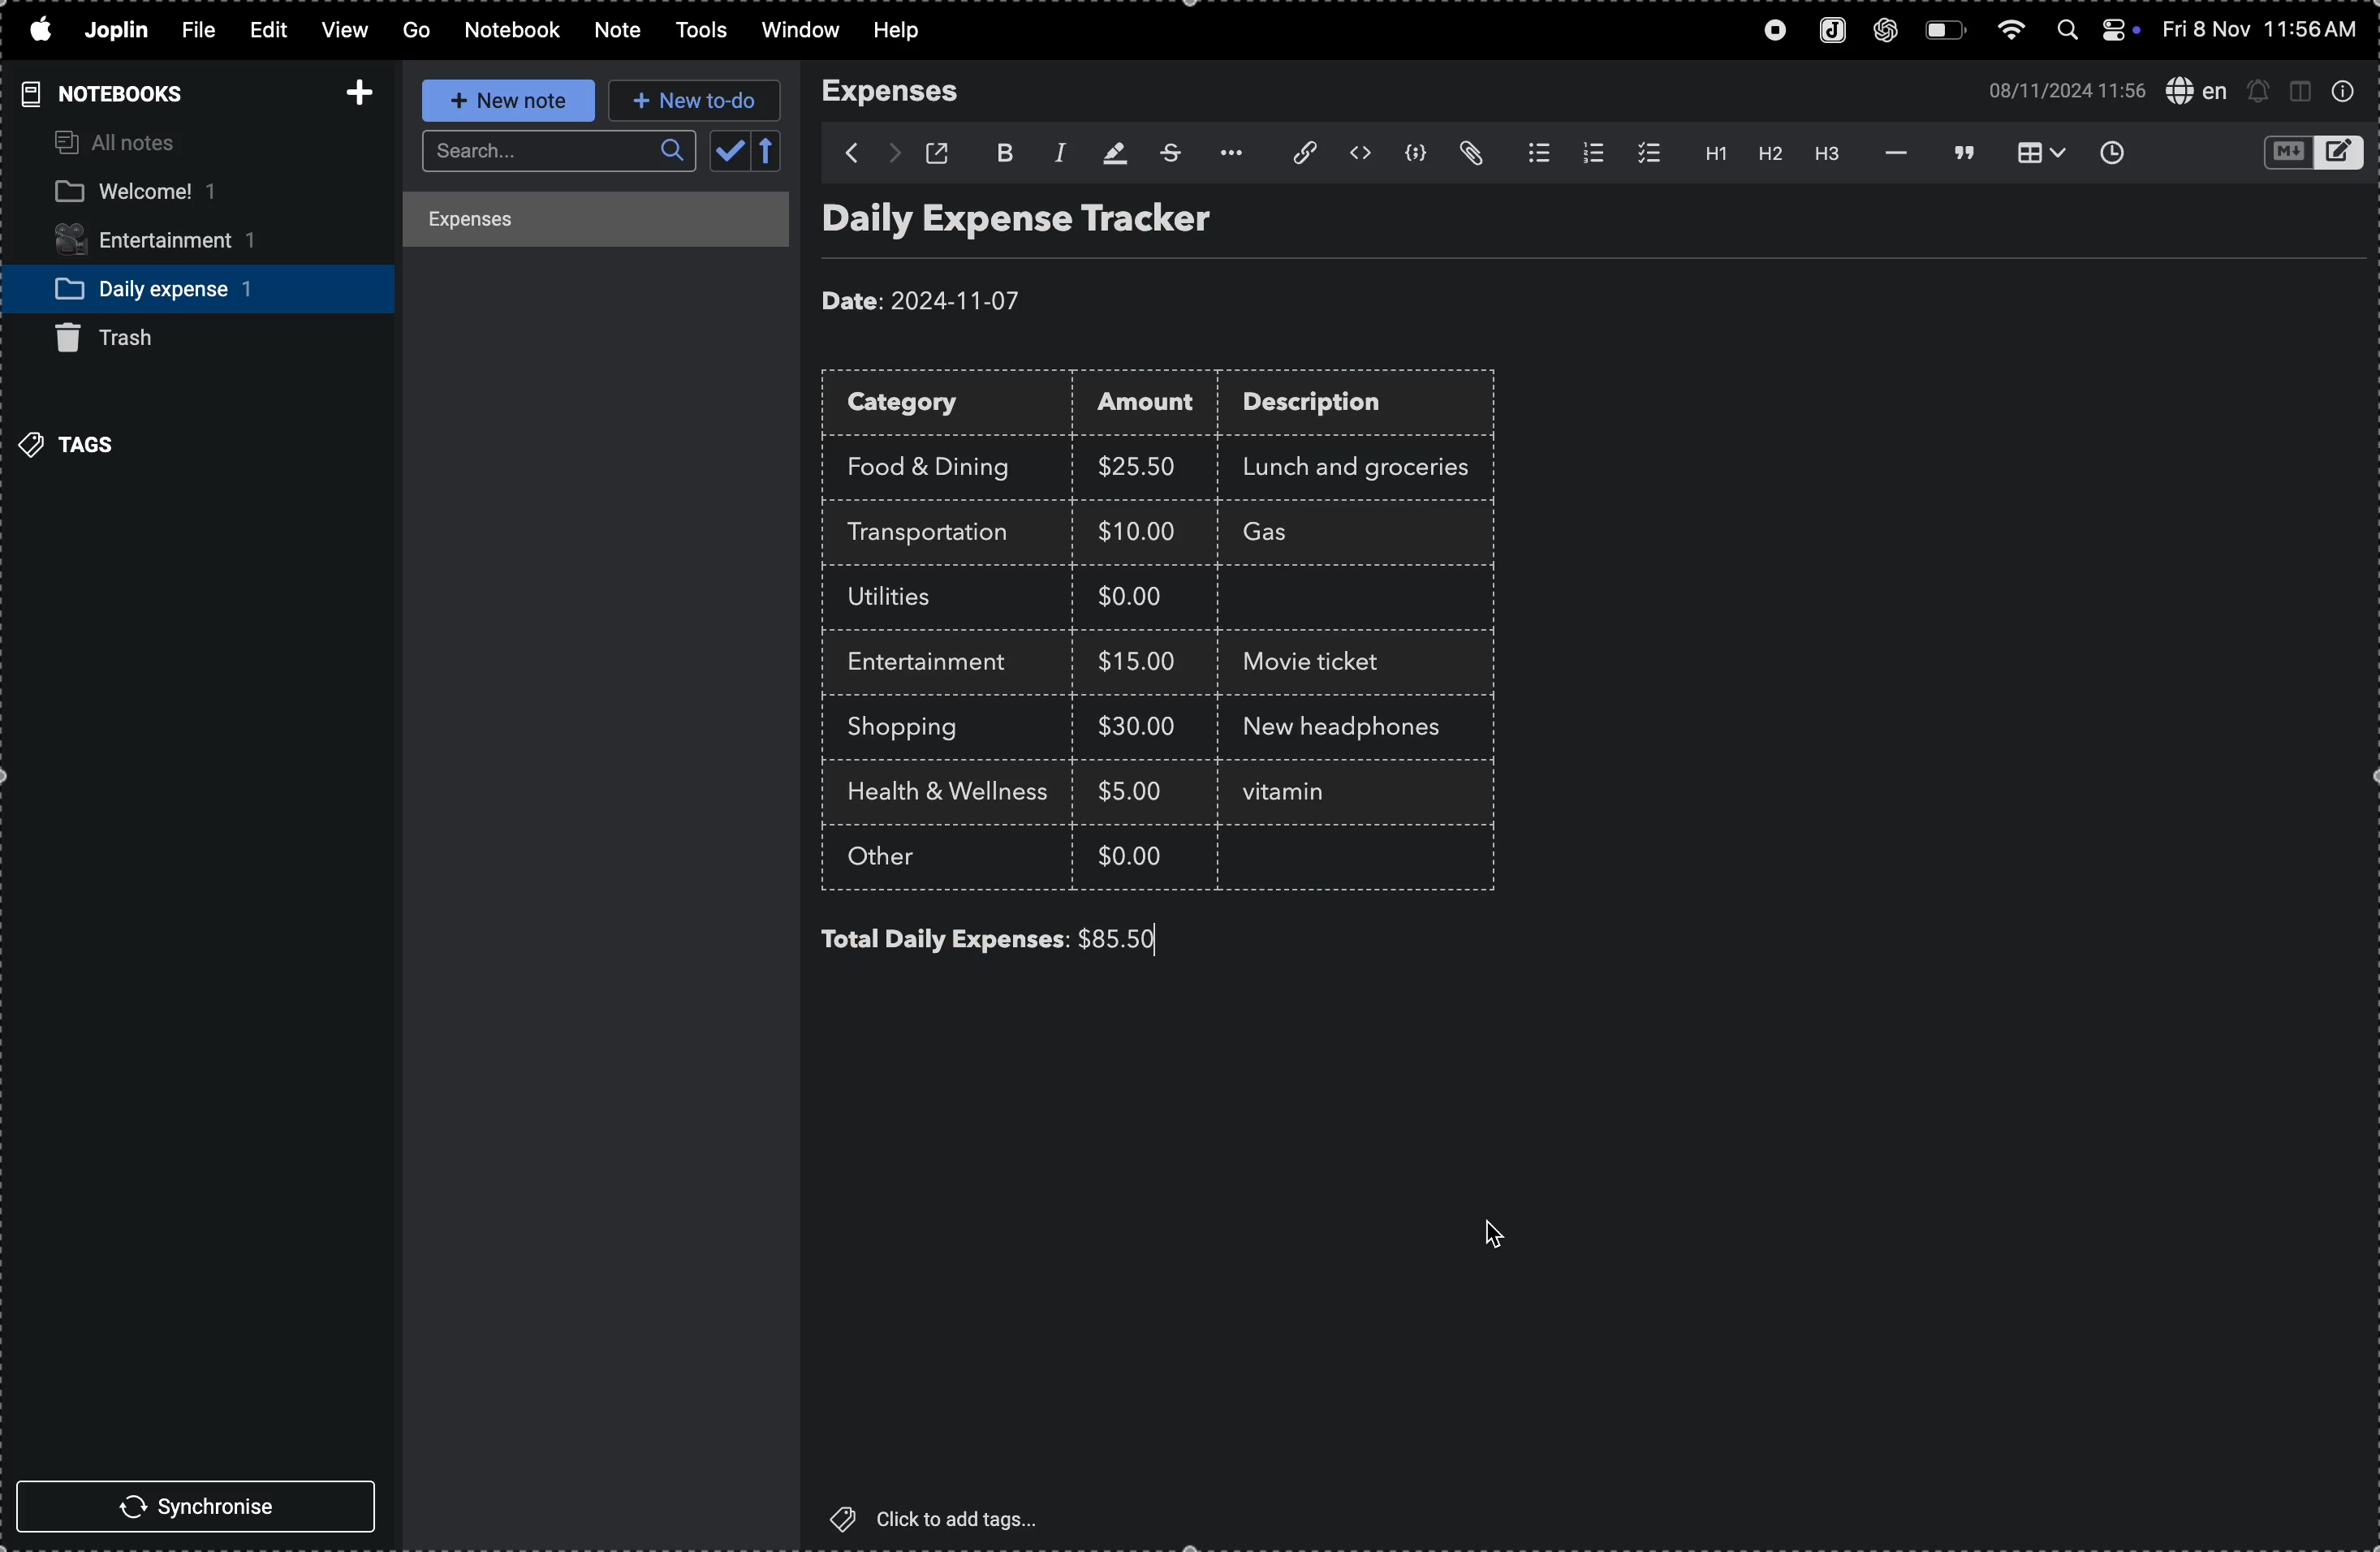 The image size is (2380, 1552). Describe the element at coordinates (1302, 534) in the screenshot. I see `Gas` at that location.